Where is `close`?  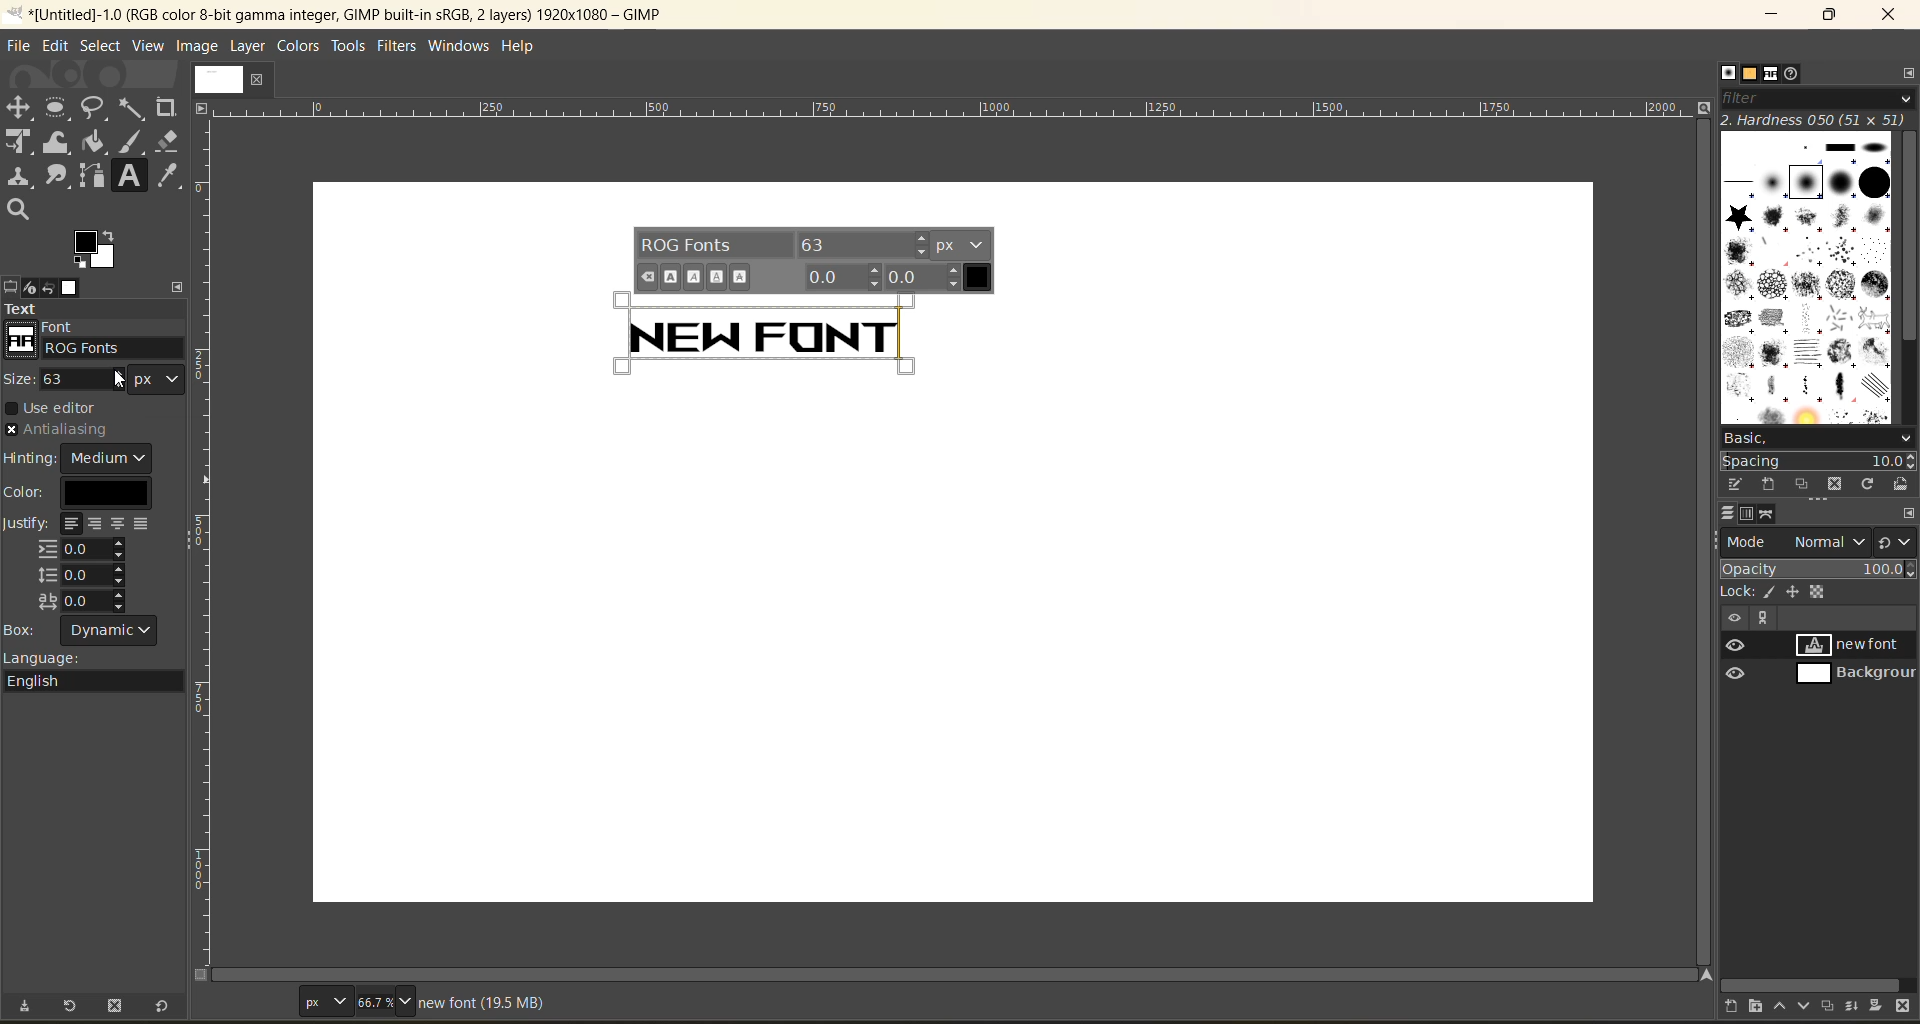
close is located at coordinates (1894, 15).